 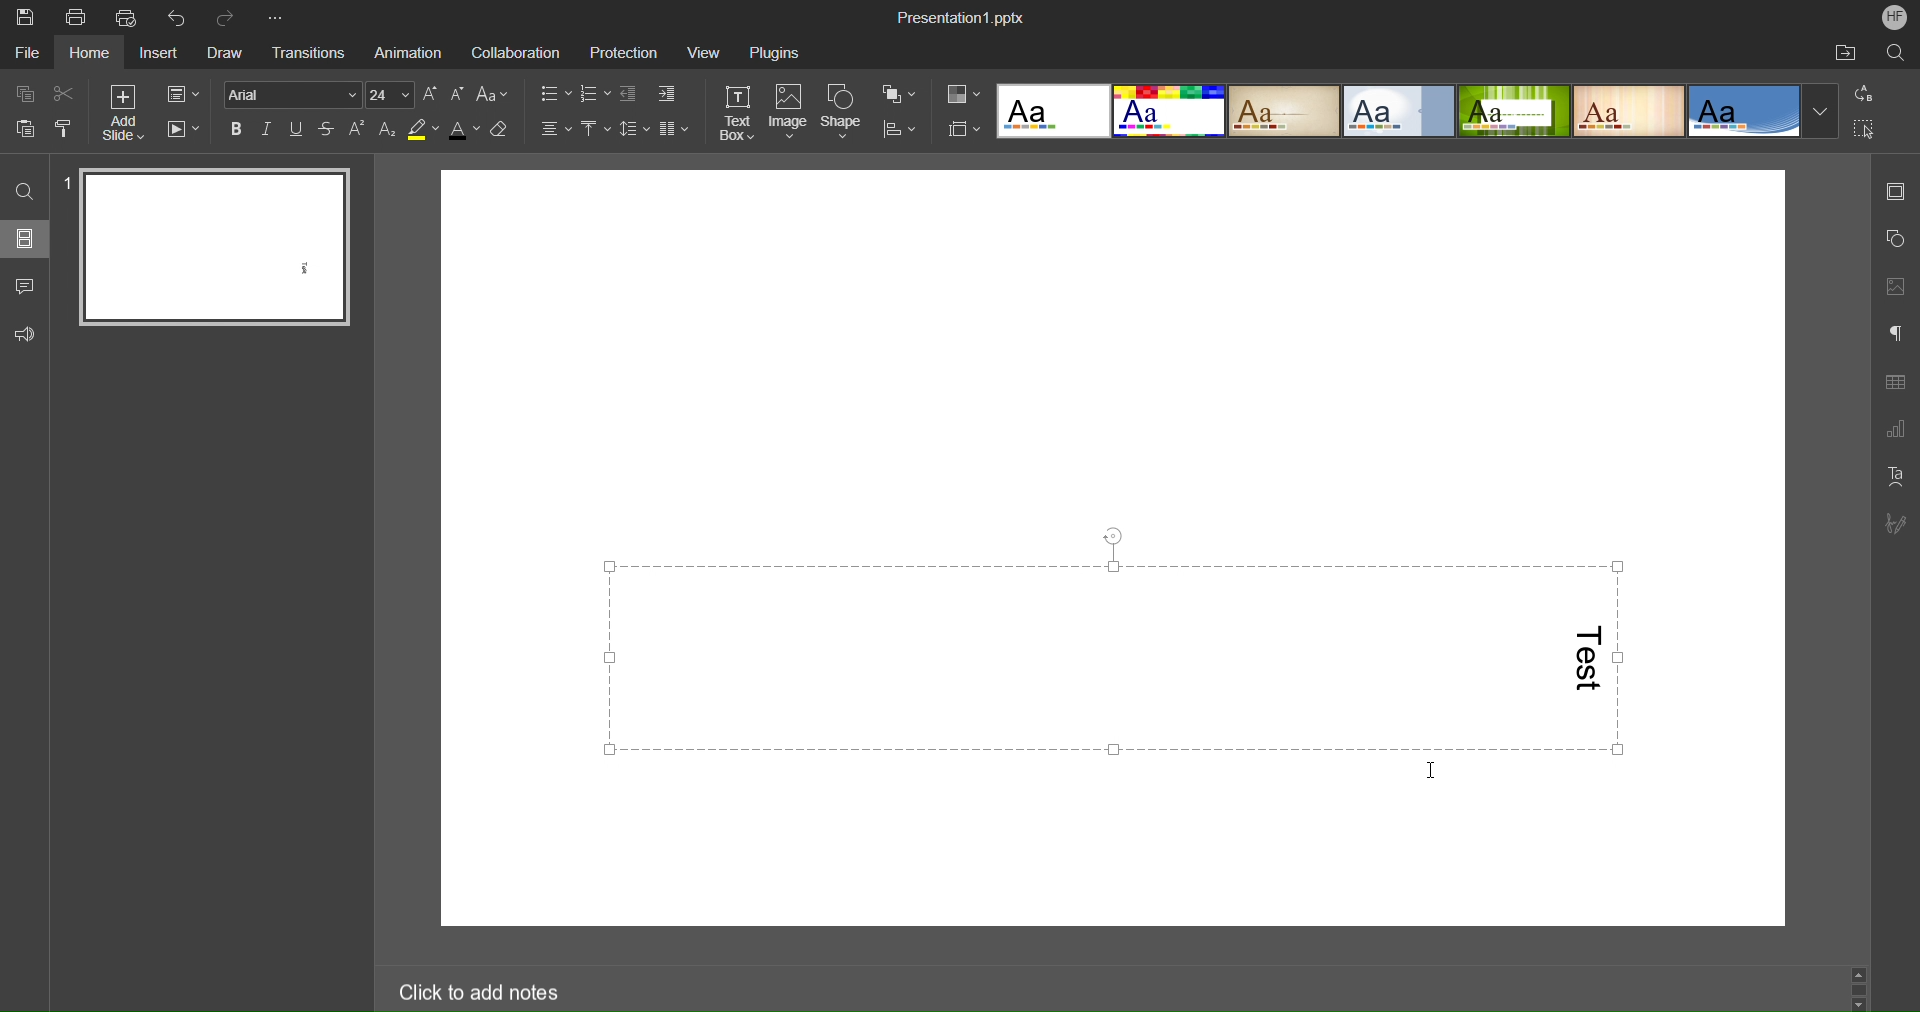 I want to click on Replace, so click(x=1865, y=95).